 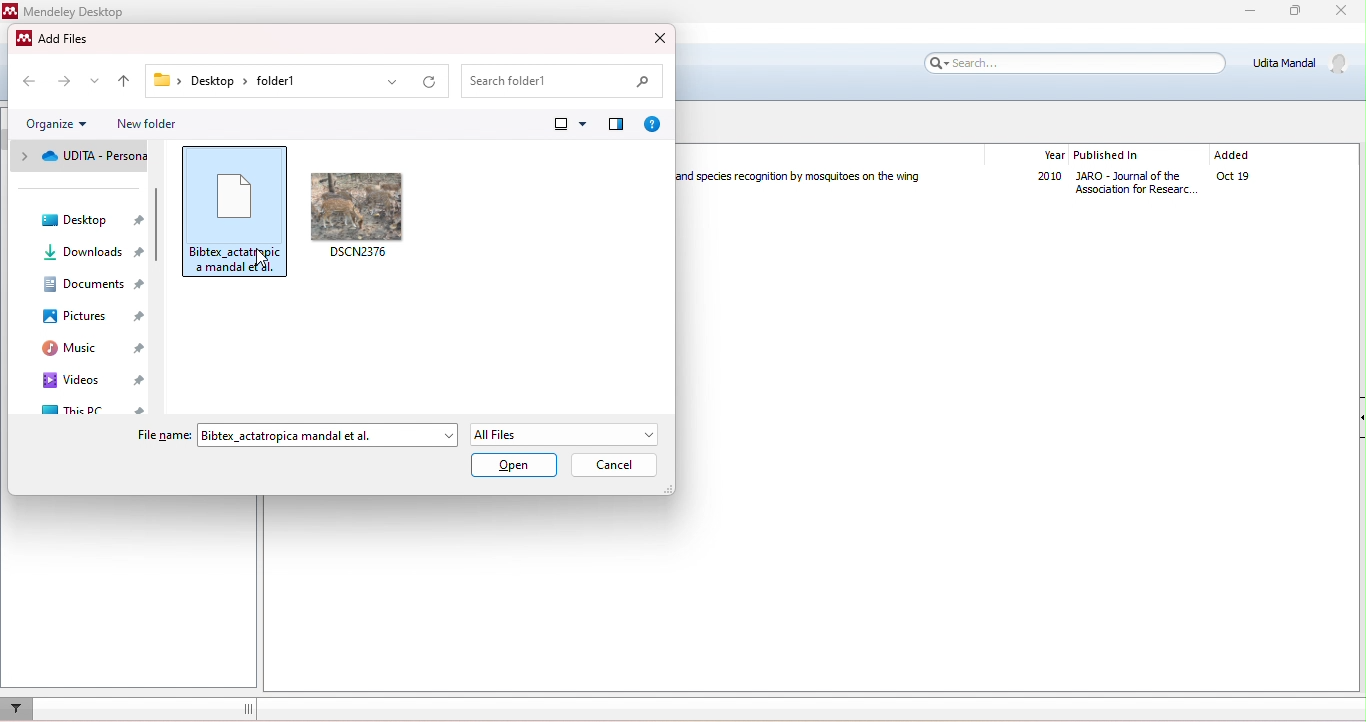 What do you see at coordinates (233, 211) in the screenshot?
I see `Bibtex_sctatropica manda et al.` at bounding box center [233, 211].